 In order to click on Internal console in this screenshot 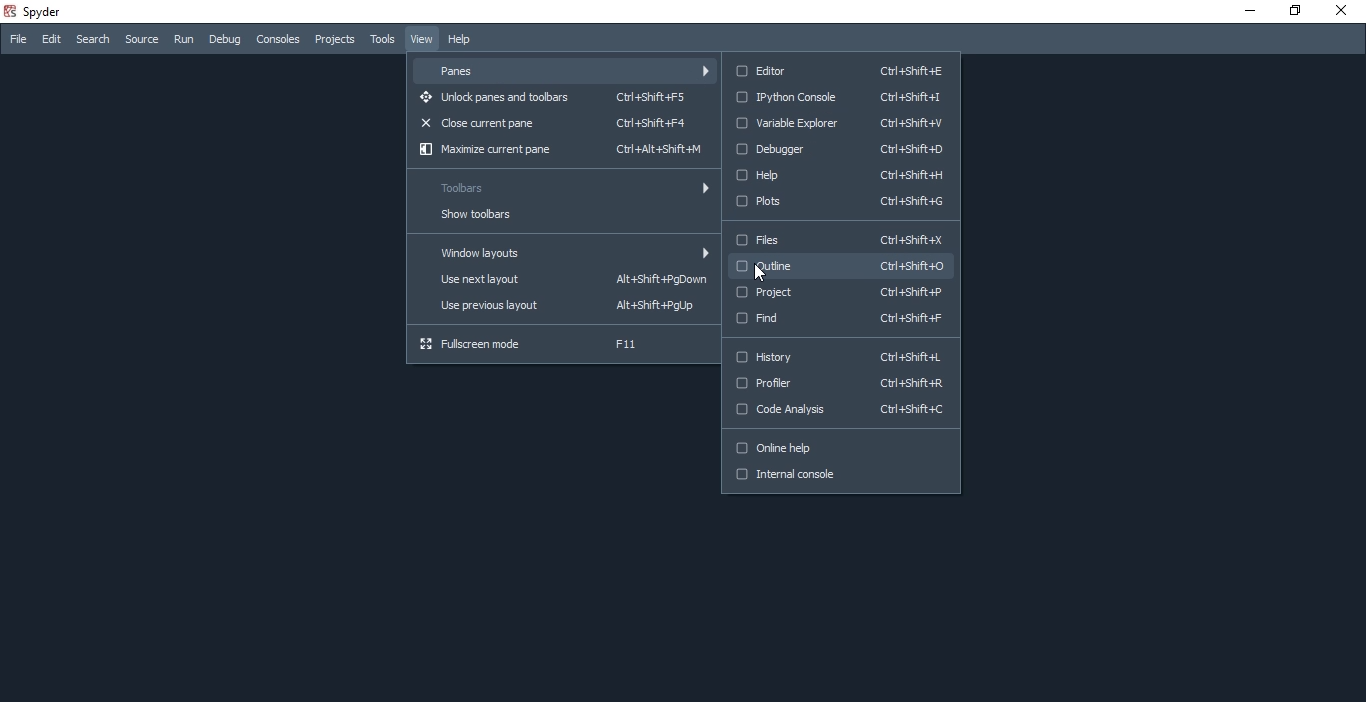, I will do `click(842, 480)`.